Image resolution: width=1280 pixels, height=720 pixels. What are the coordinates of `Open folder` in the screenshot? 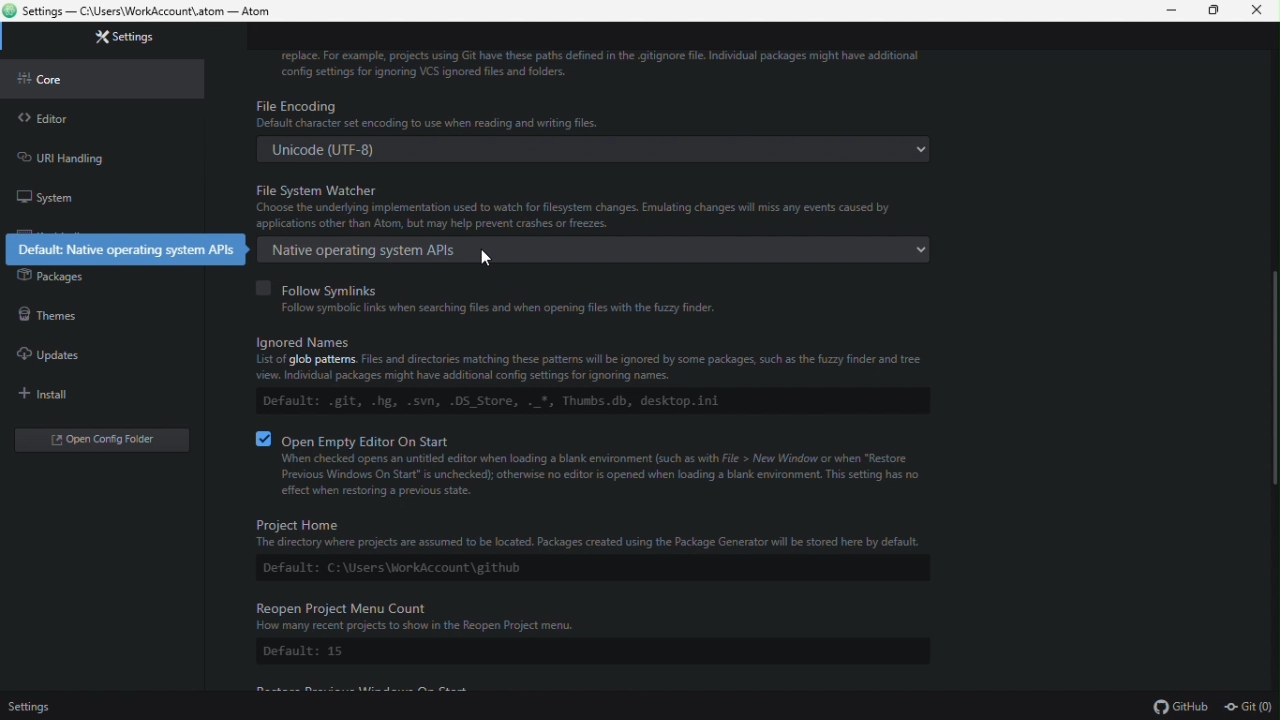 It's located at (92, 439).